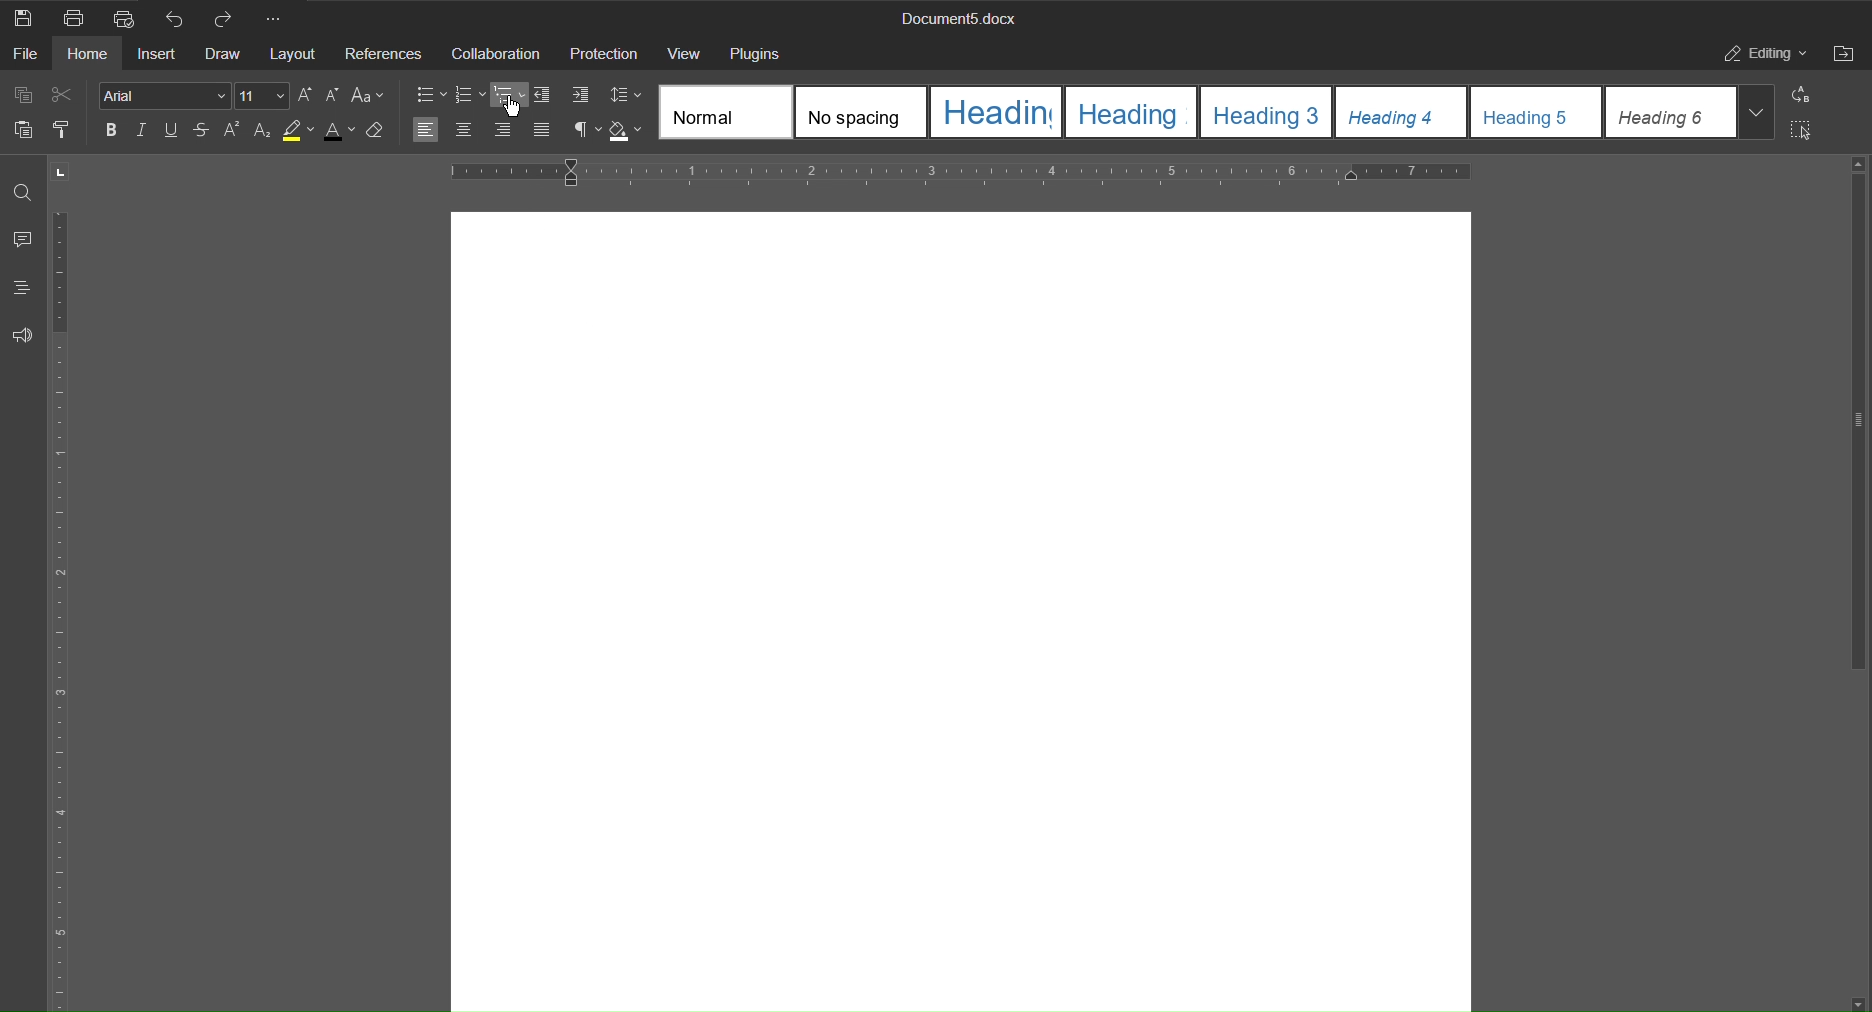 This screenshot has width=1872, height=1012. What do you see at coordinates (997, 112) in the screenshot?
I see `Heading 1` at bounding box center [997, 112].